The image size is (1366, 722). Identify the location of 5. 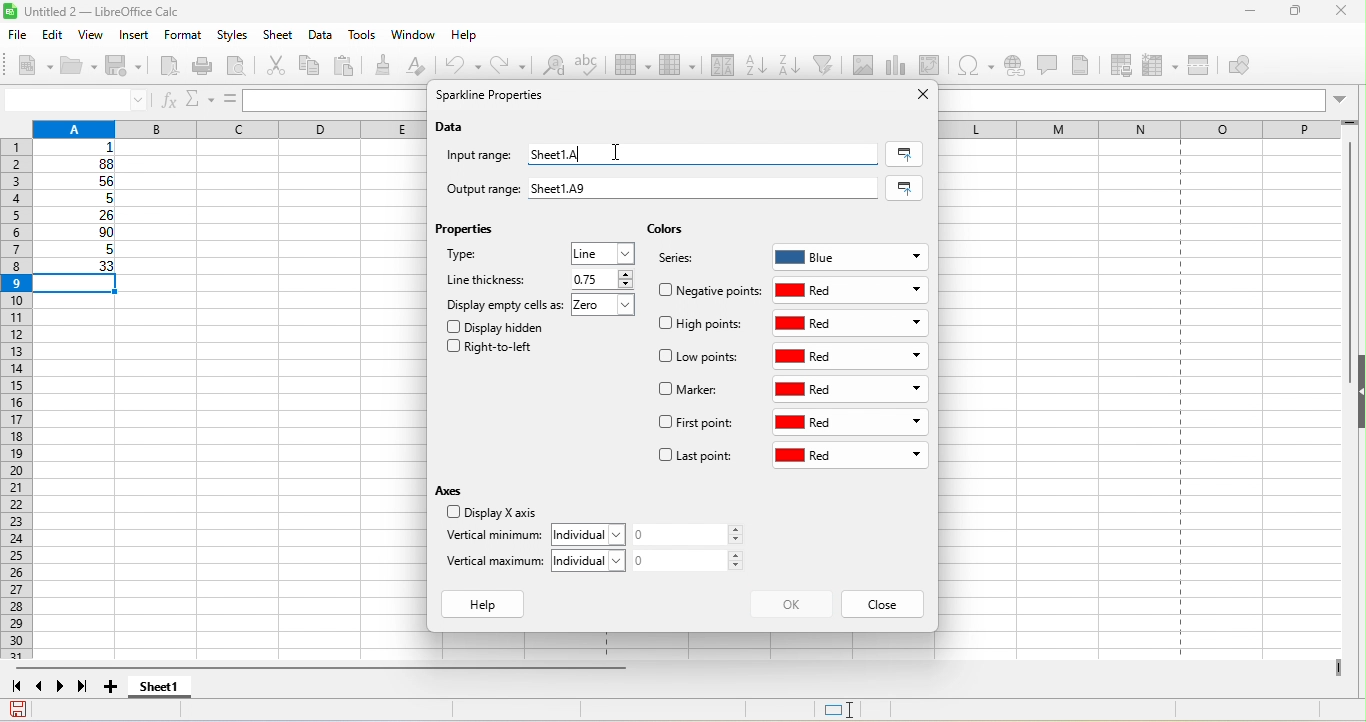
(76, 252).